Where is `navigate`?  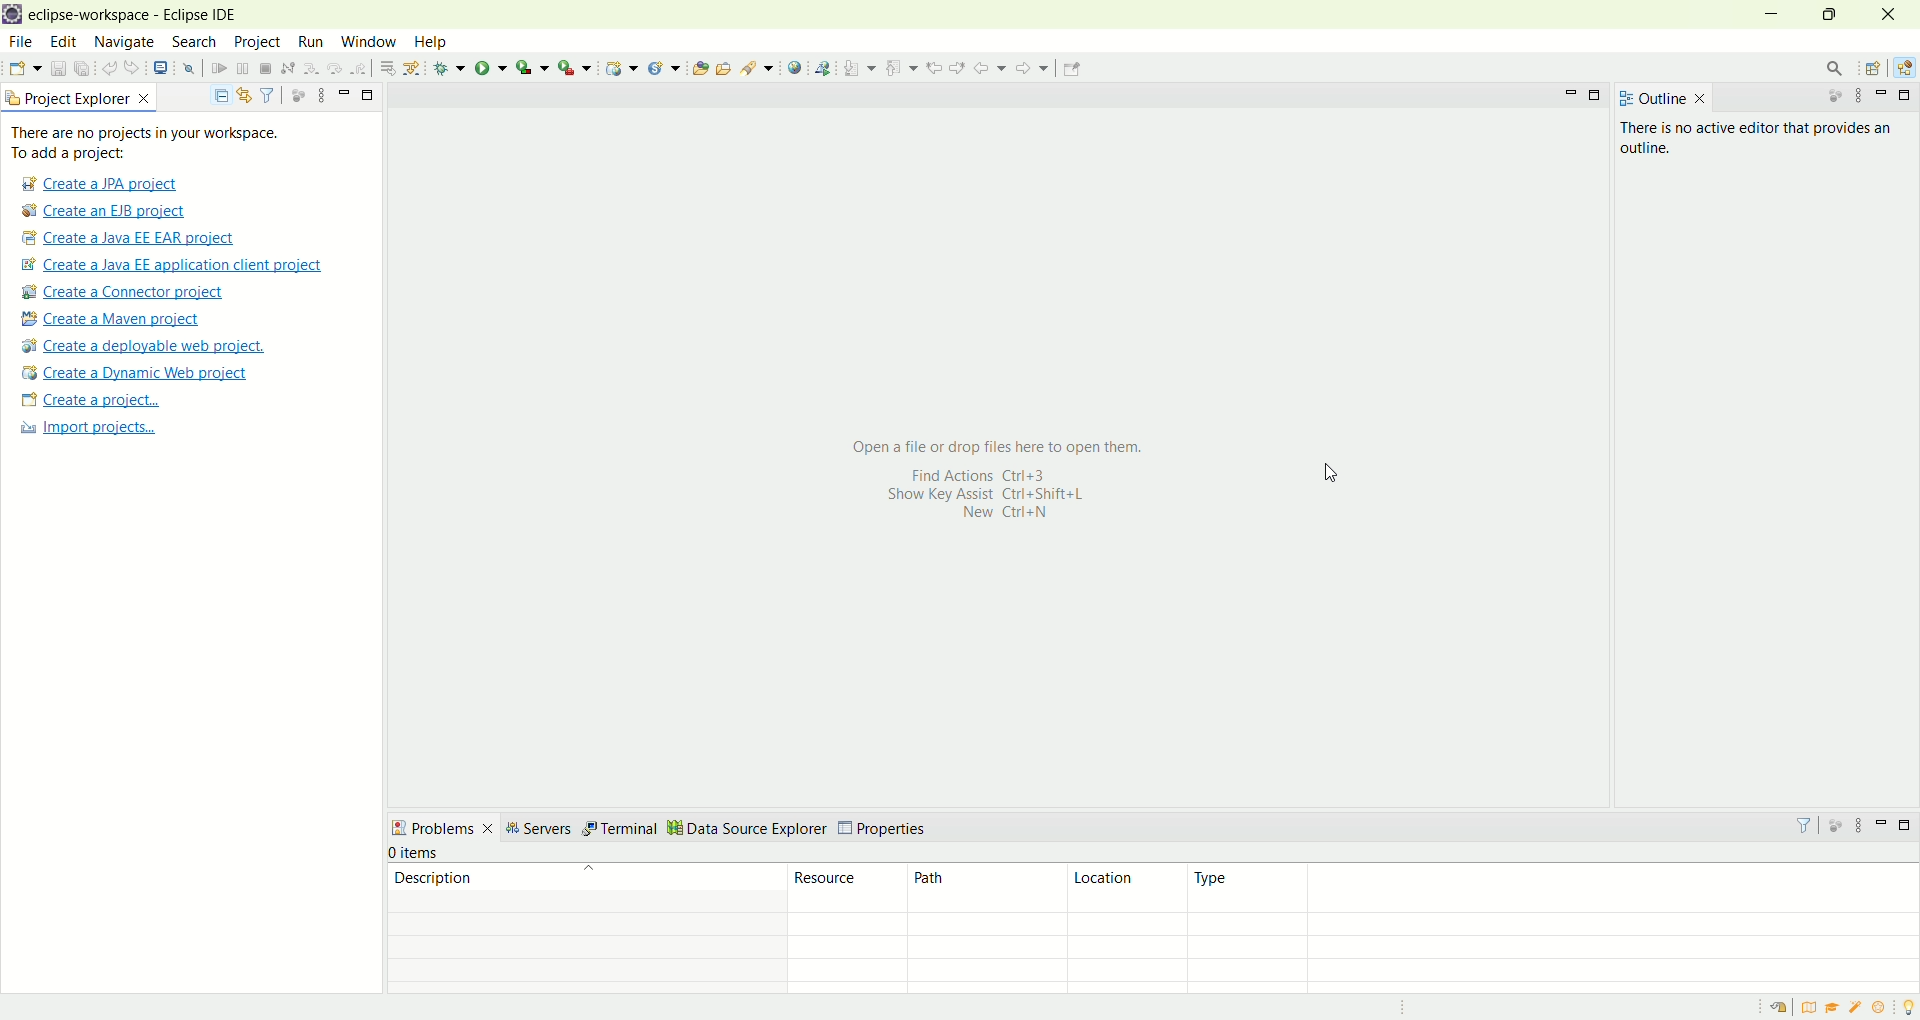 navigate is located at coordinates (125, 45).